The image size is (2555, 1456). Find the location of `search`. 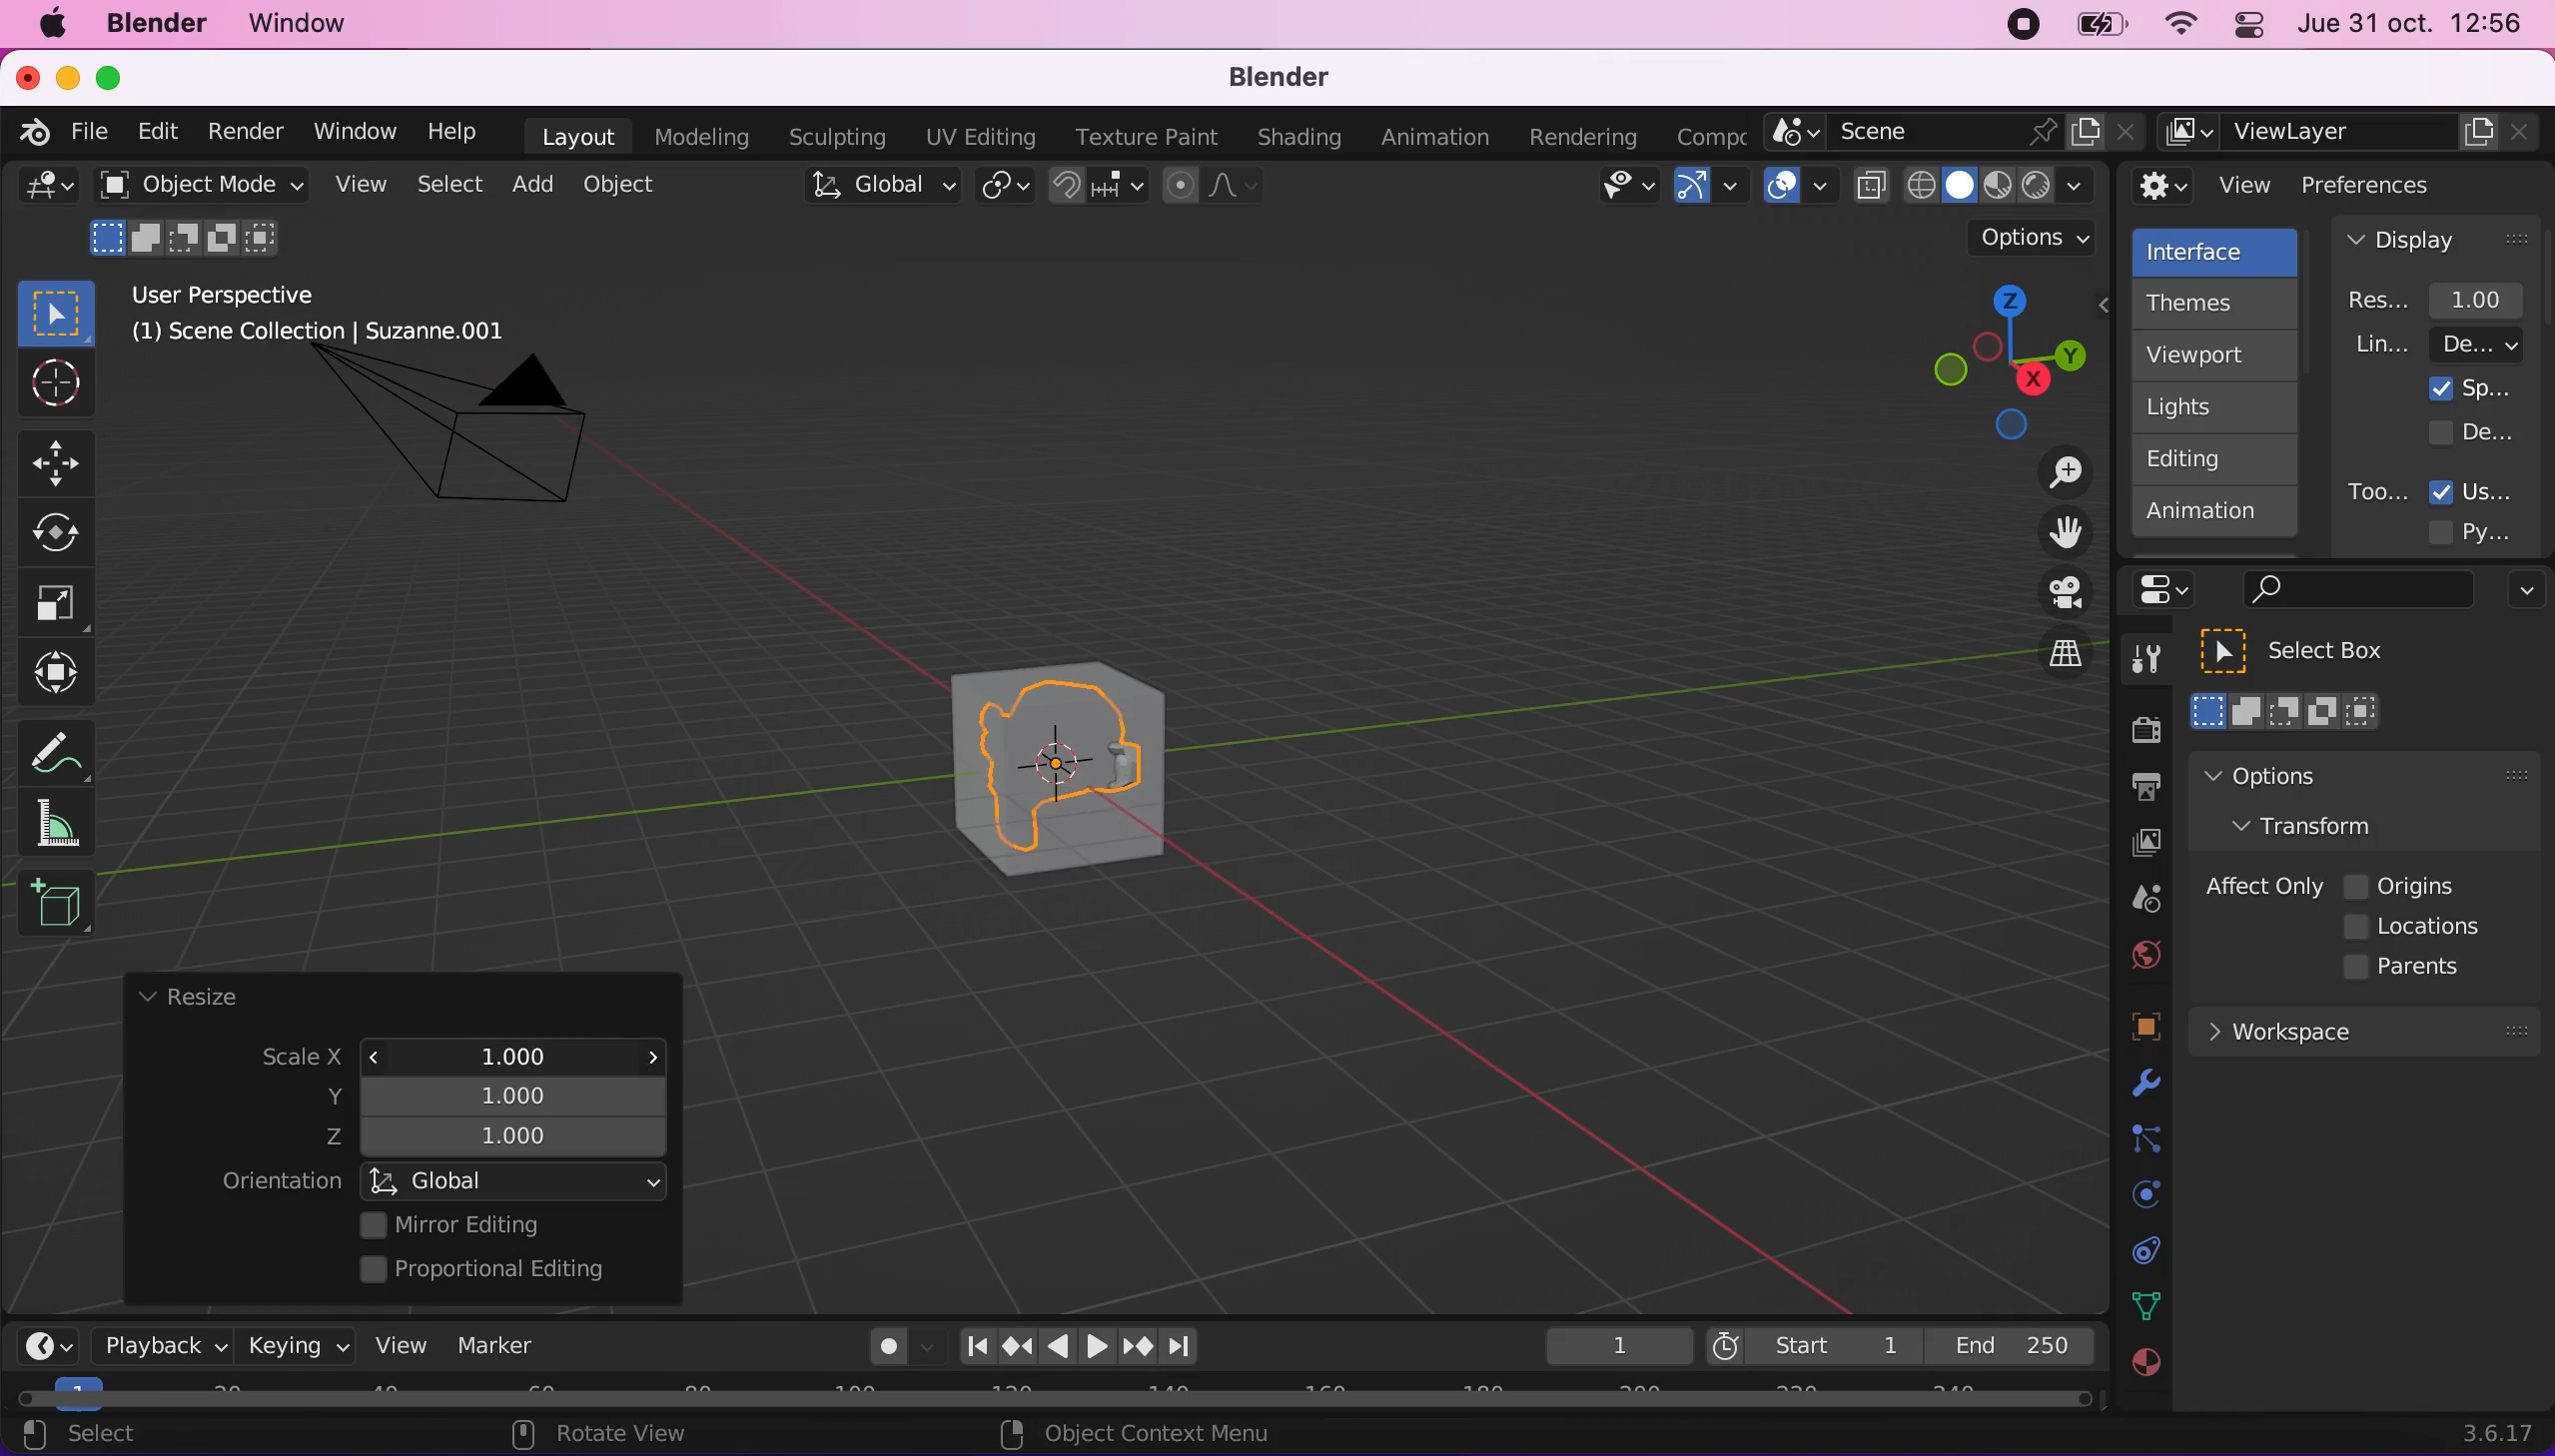

search is located at coordinates (2354, 591).